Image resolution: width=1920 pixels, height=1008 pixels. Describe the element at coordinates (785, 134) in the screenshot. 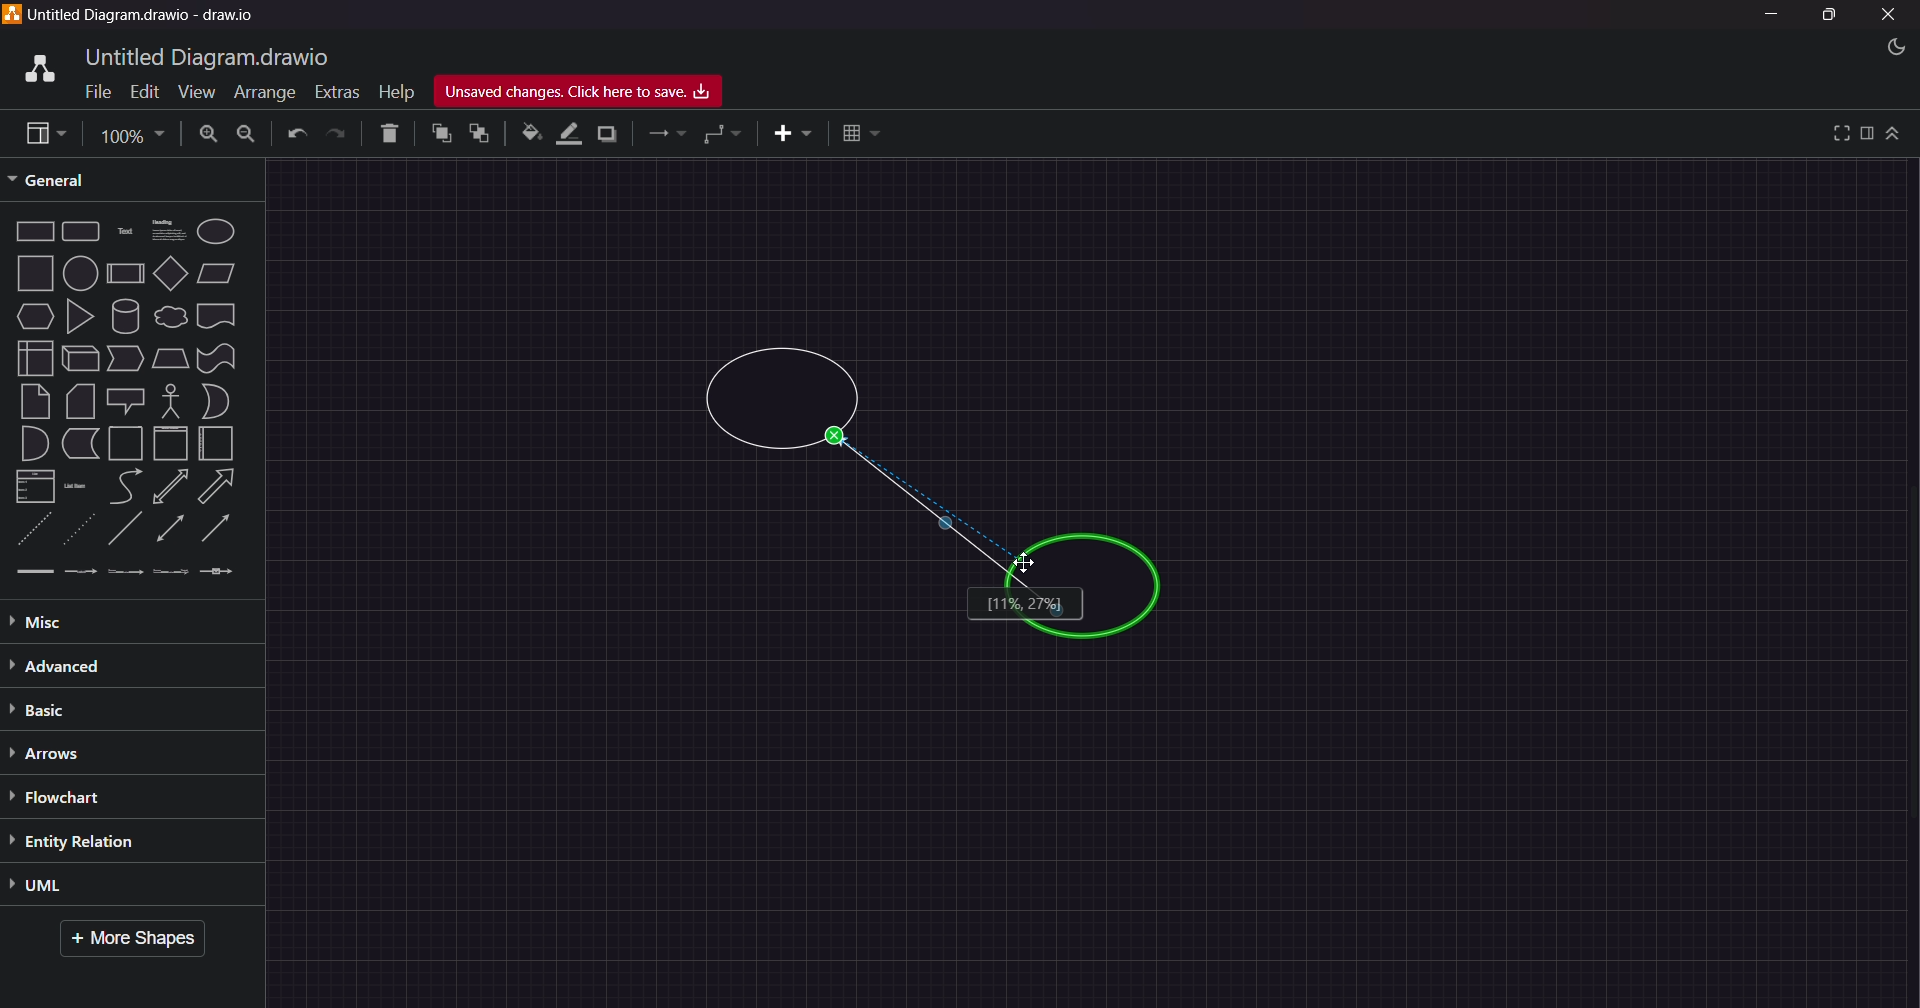

I see `insert` at that location.